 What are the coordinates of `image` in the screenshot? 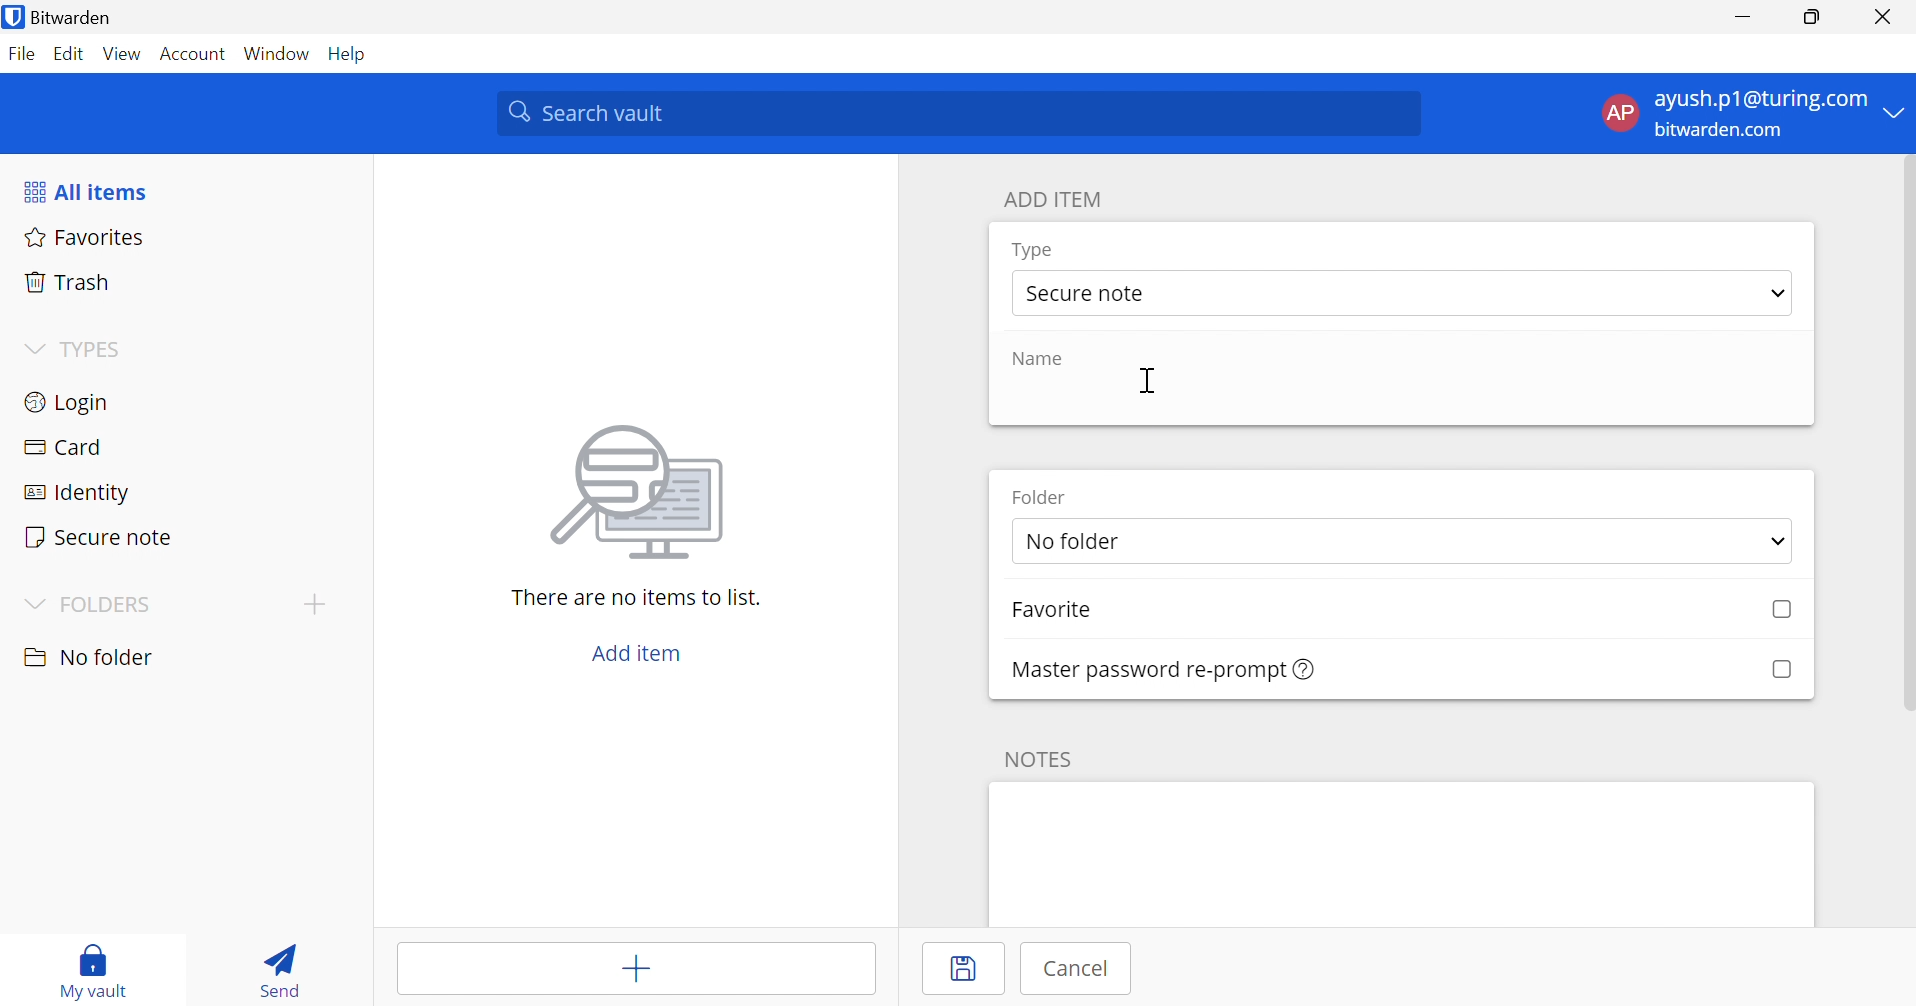 It's located at (644, 492).